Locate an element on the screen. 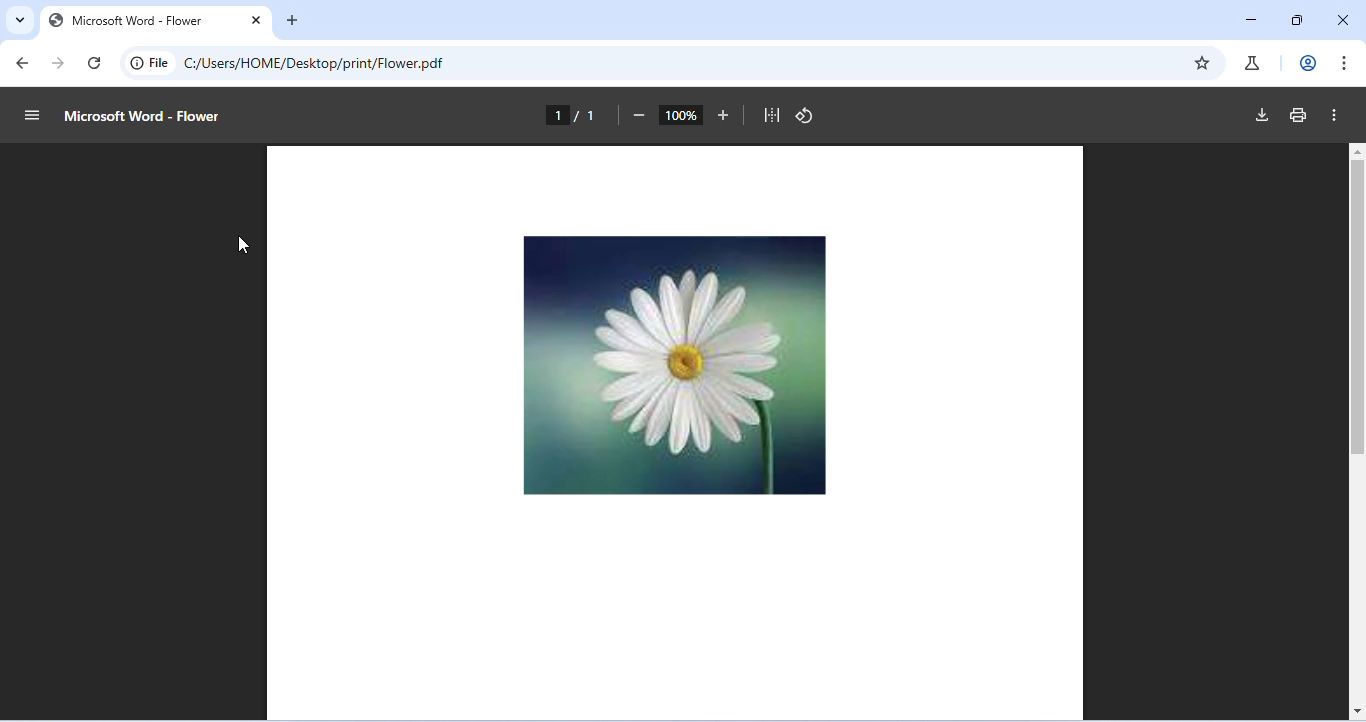 The height and width of the screenshot is (722, 1366). account is located at coordinates (1307, 63).